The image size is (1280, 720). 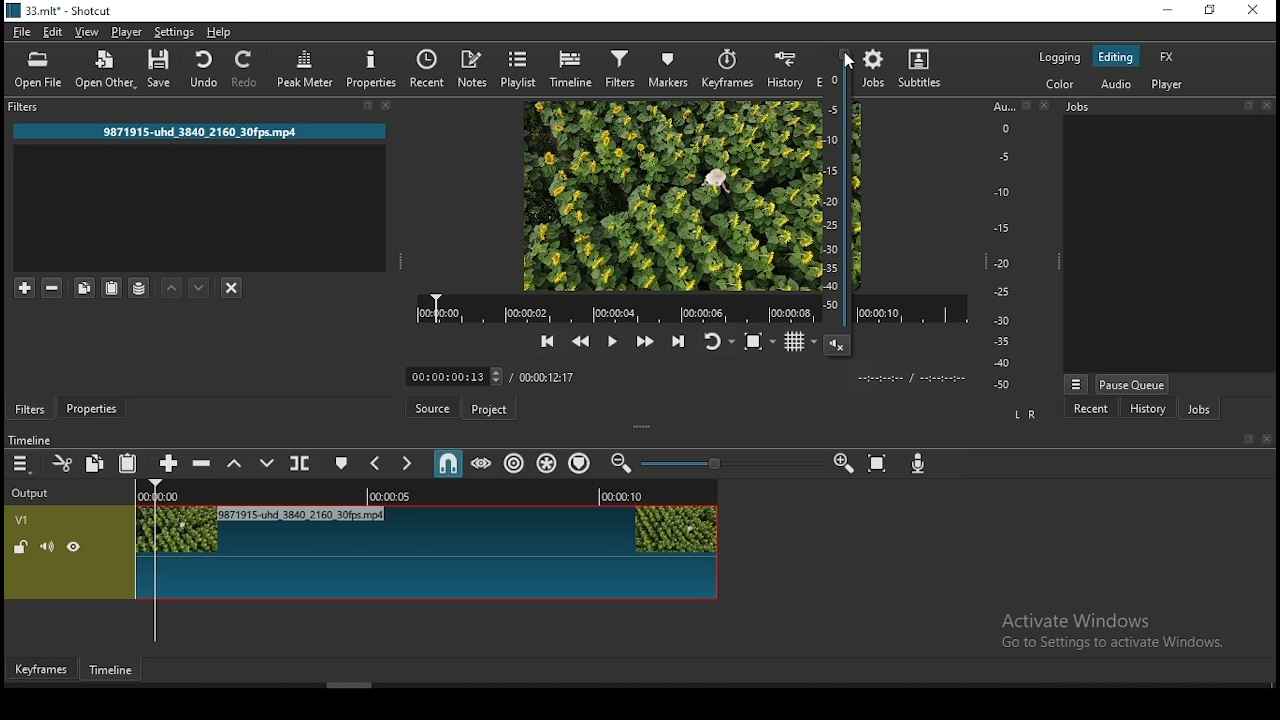 I want to click on bookmark, so click(x=1027, y=106).